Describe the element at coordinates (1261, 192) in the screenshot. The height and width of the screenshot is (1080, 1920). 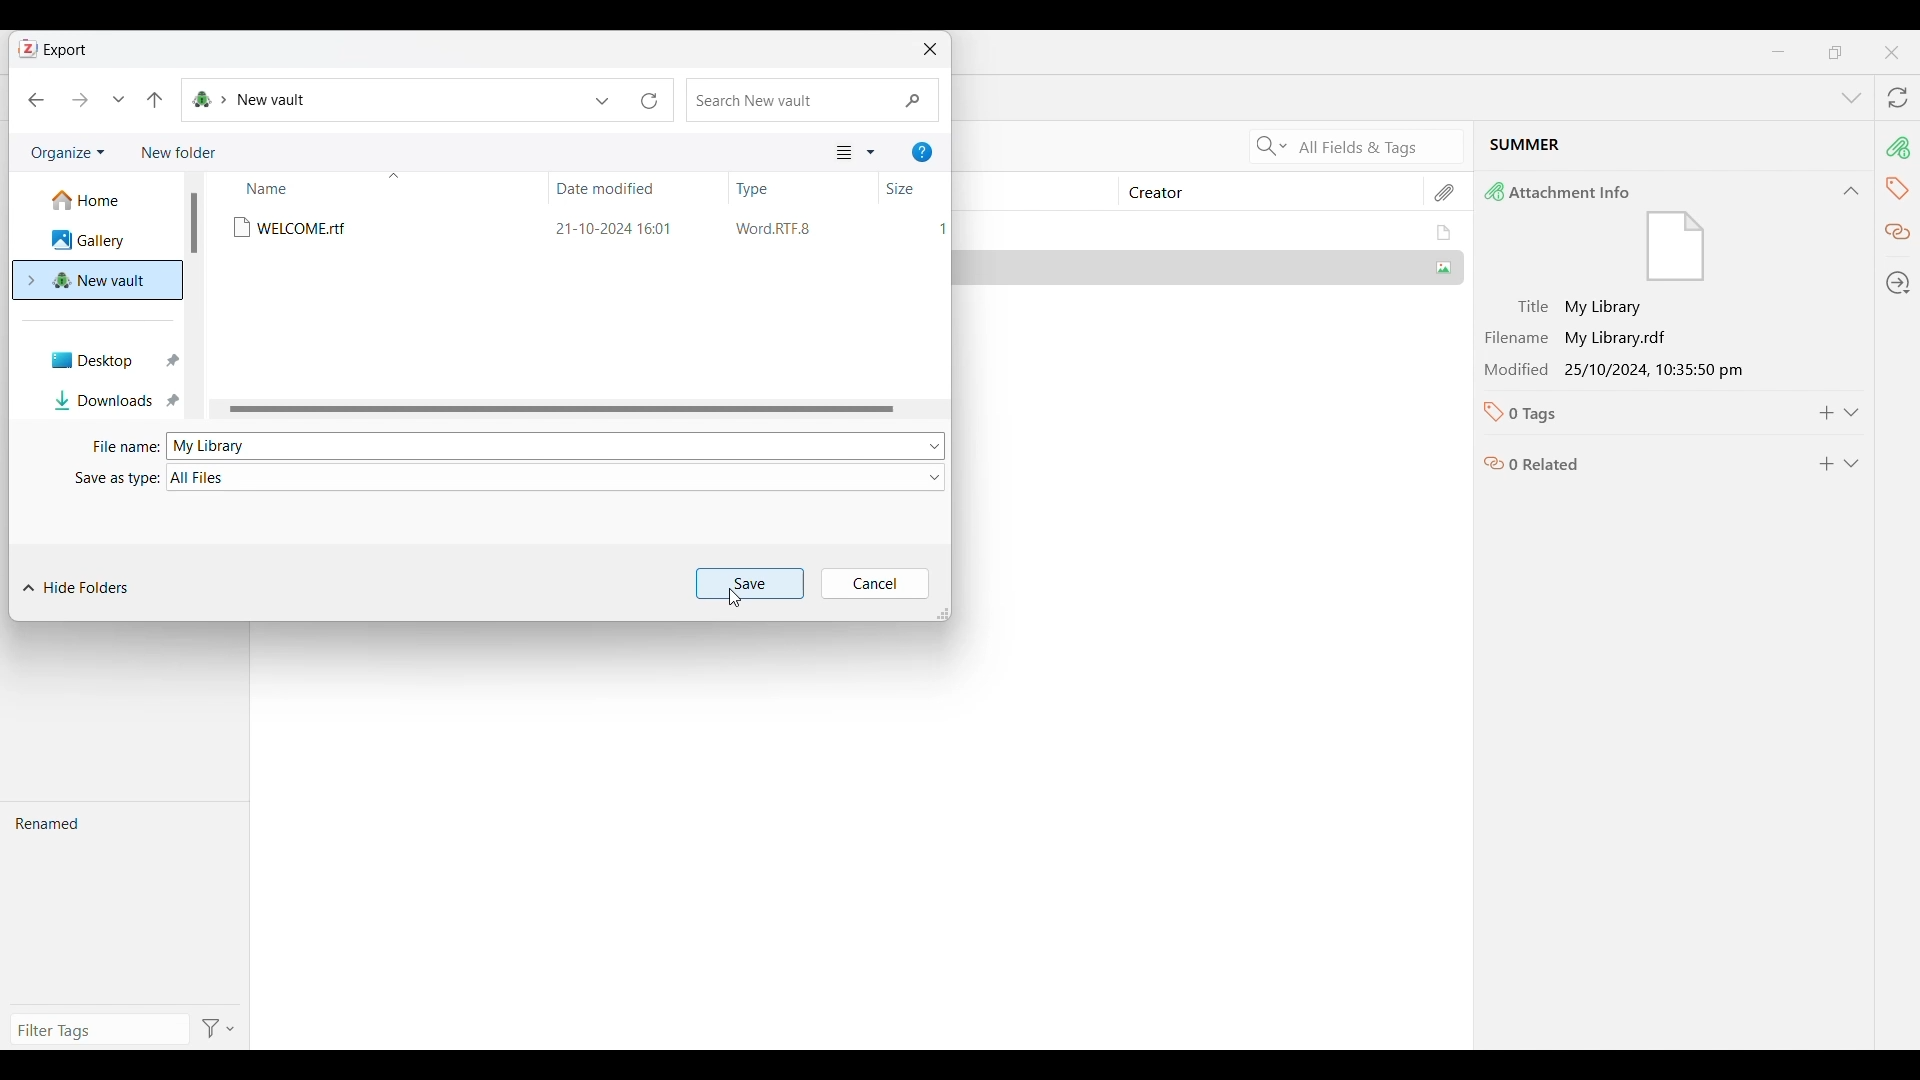
I see `Creator ` at that location.